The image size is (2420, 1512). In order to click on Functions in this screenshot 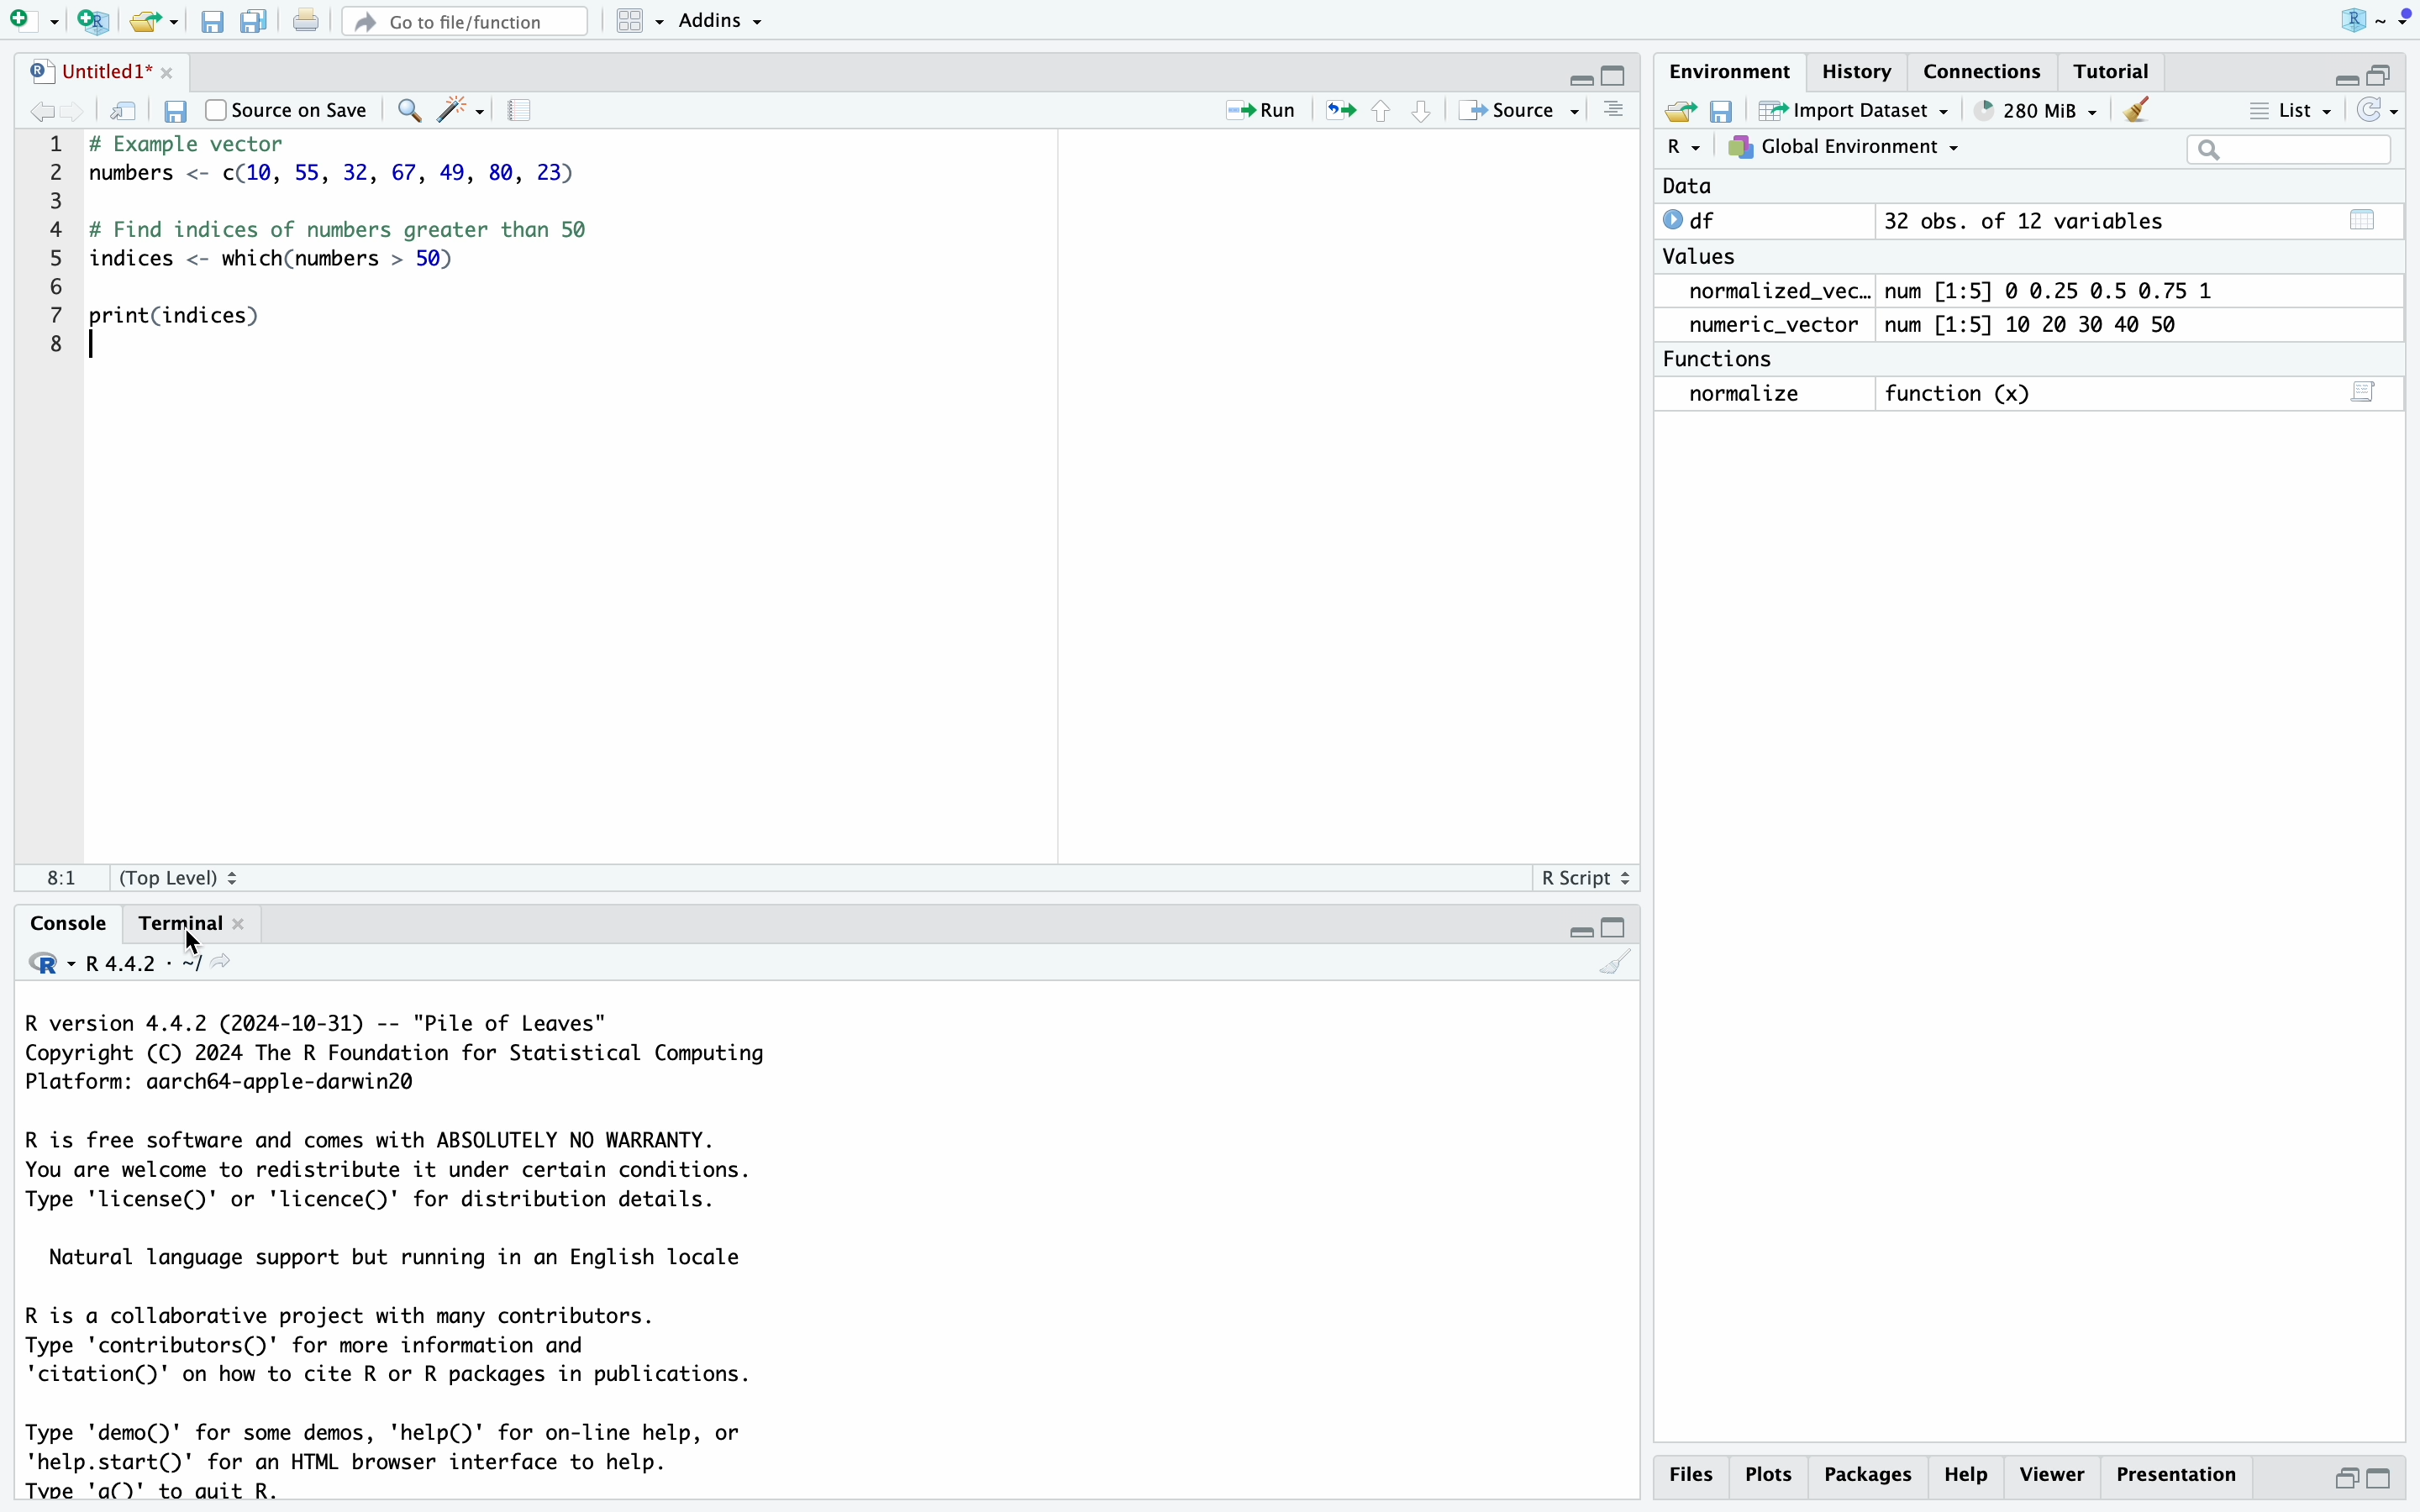, I will do `click(1726, 357)`.